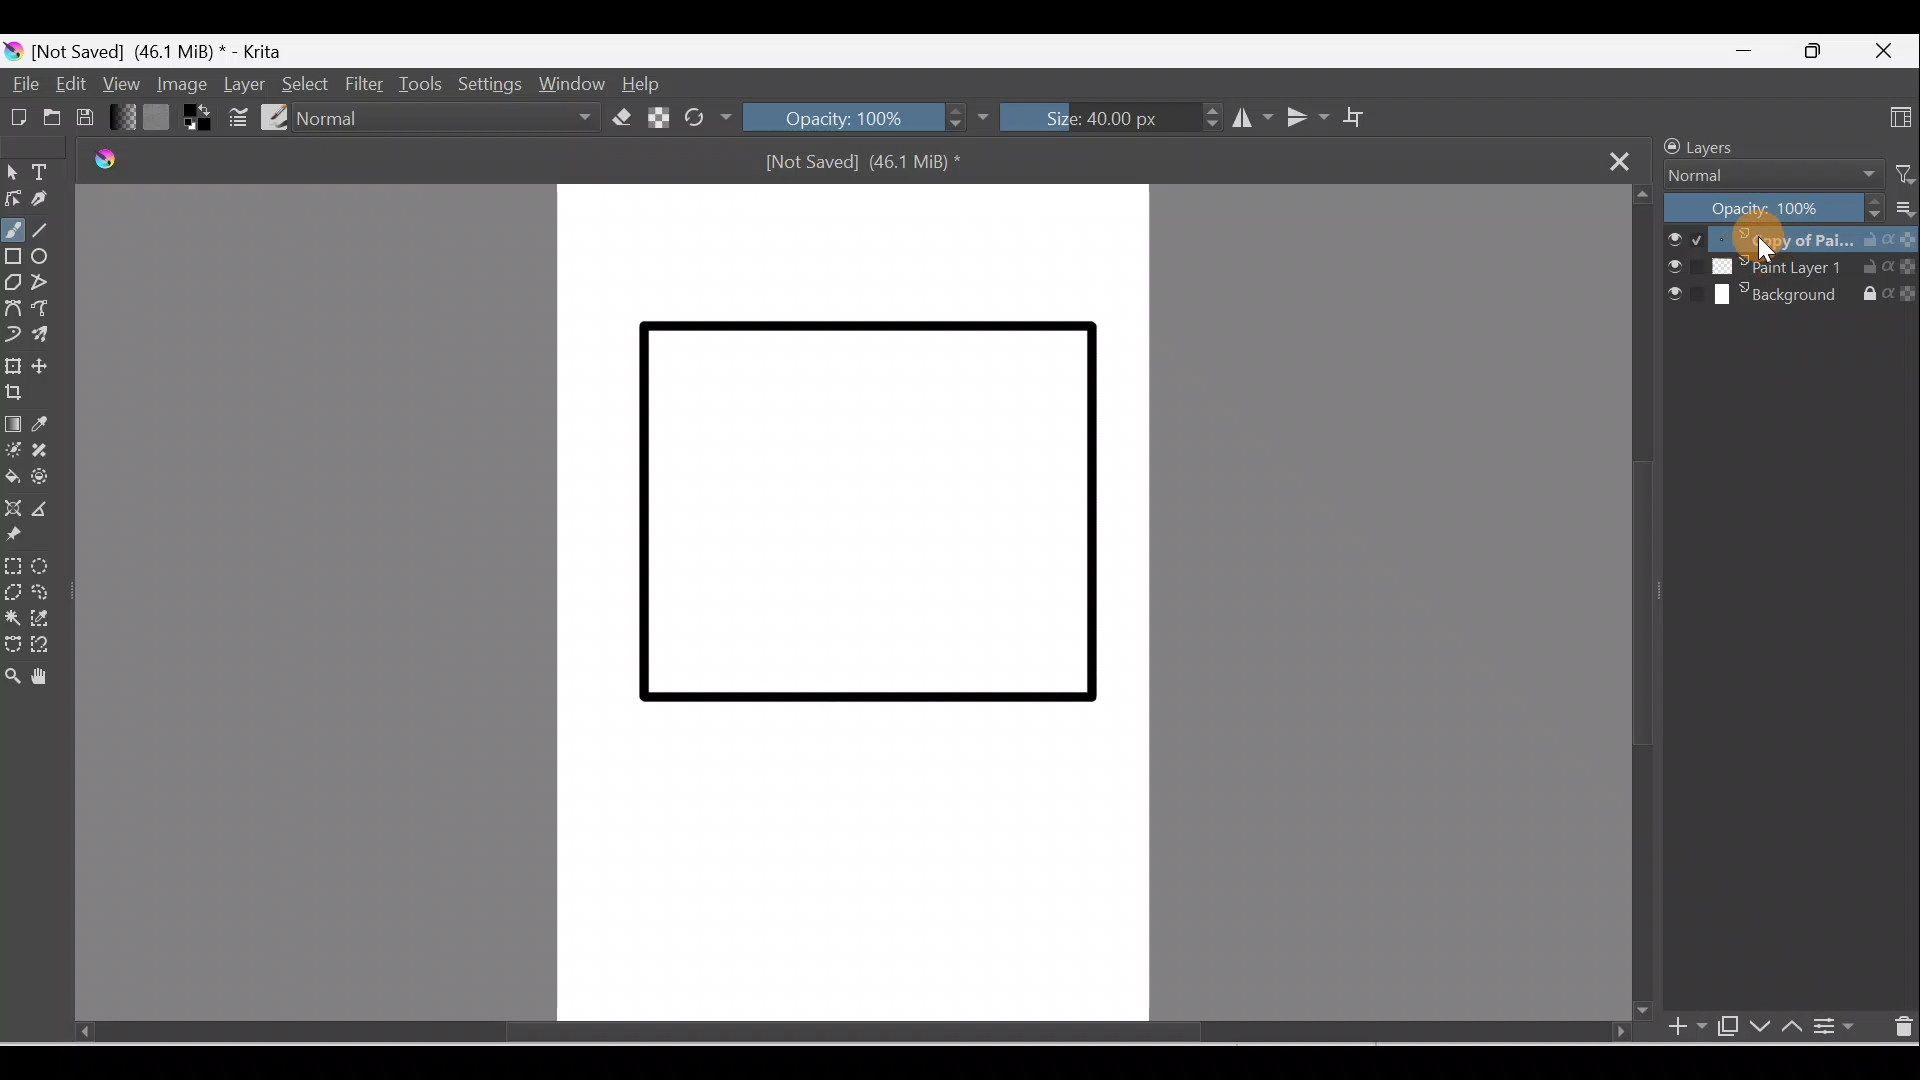 This screenshot has width=1920, height=1080. I want to click on Select shapes tool, so click(16, 171).